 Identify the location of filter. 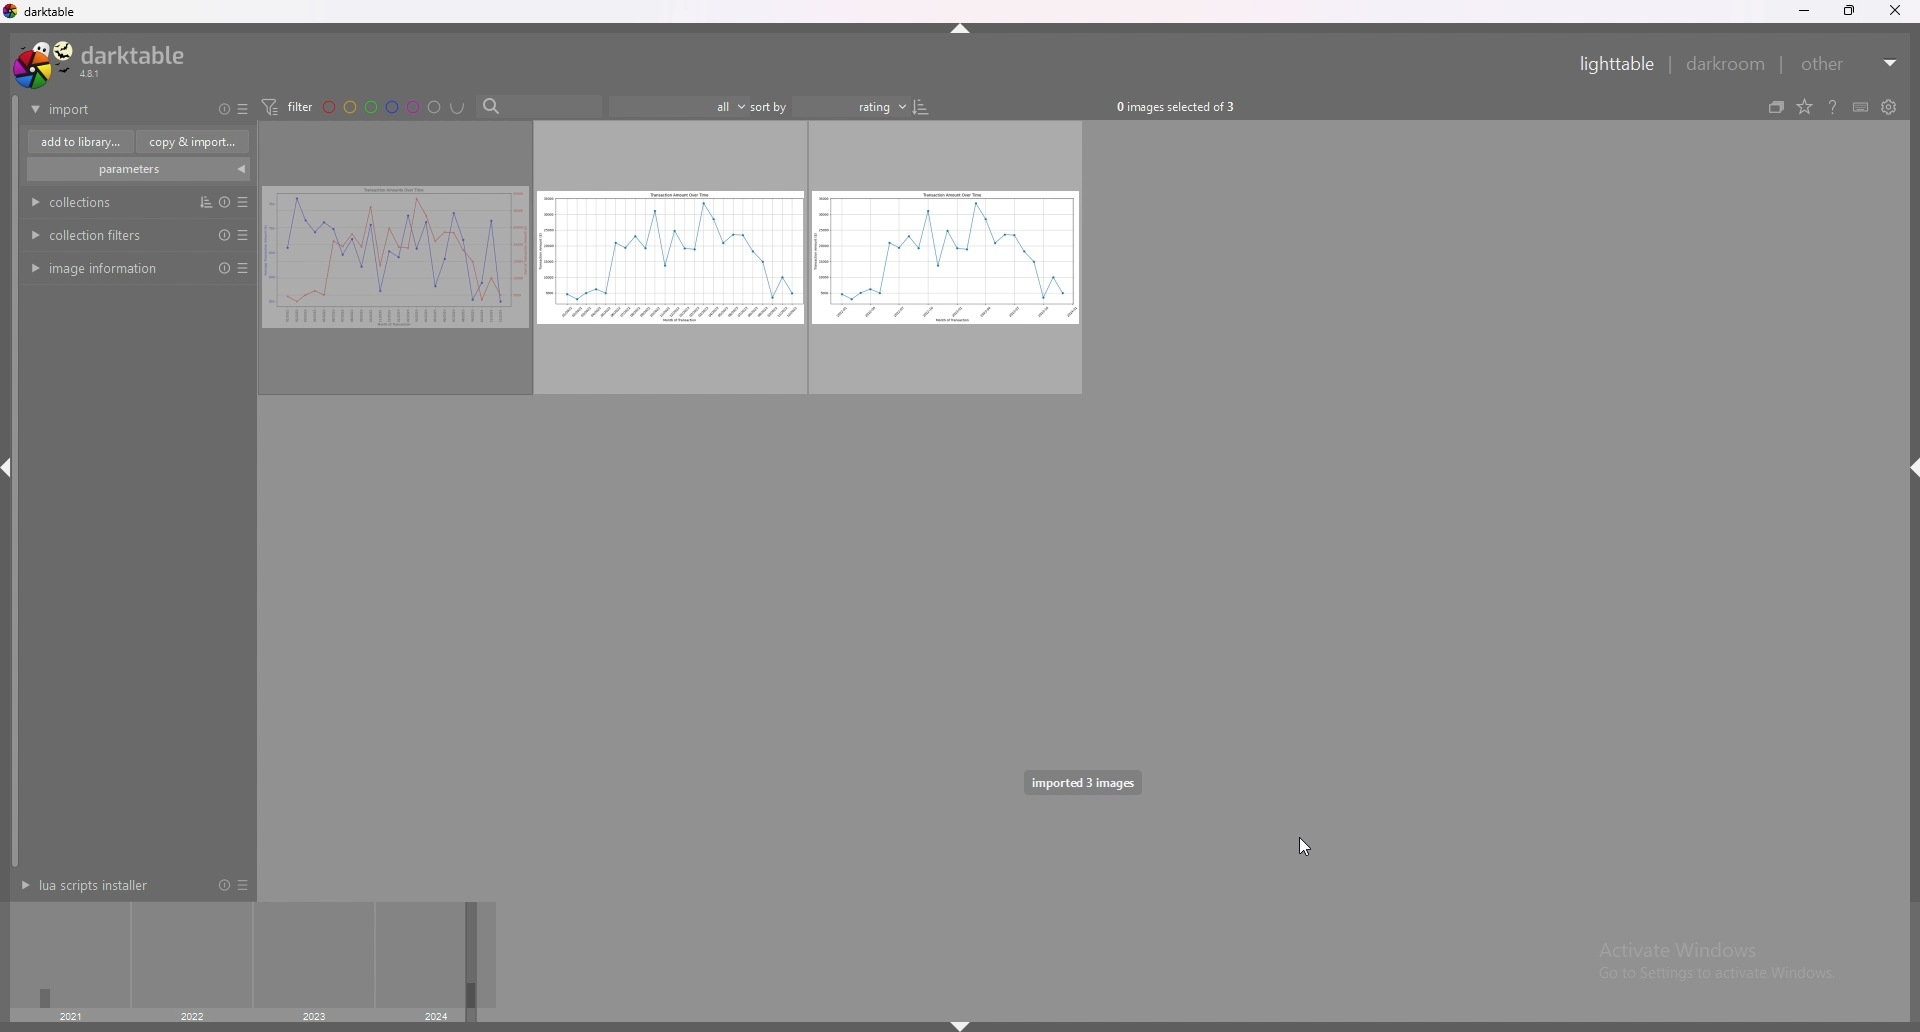
(287, 107).